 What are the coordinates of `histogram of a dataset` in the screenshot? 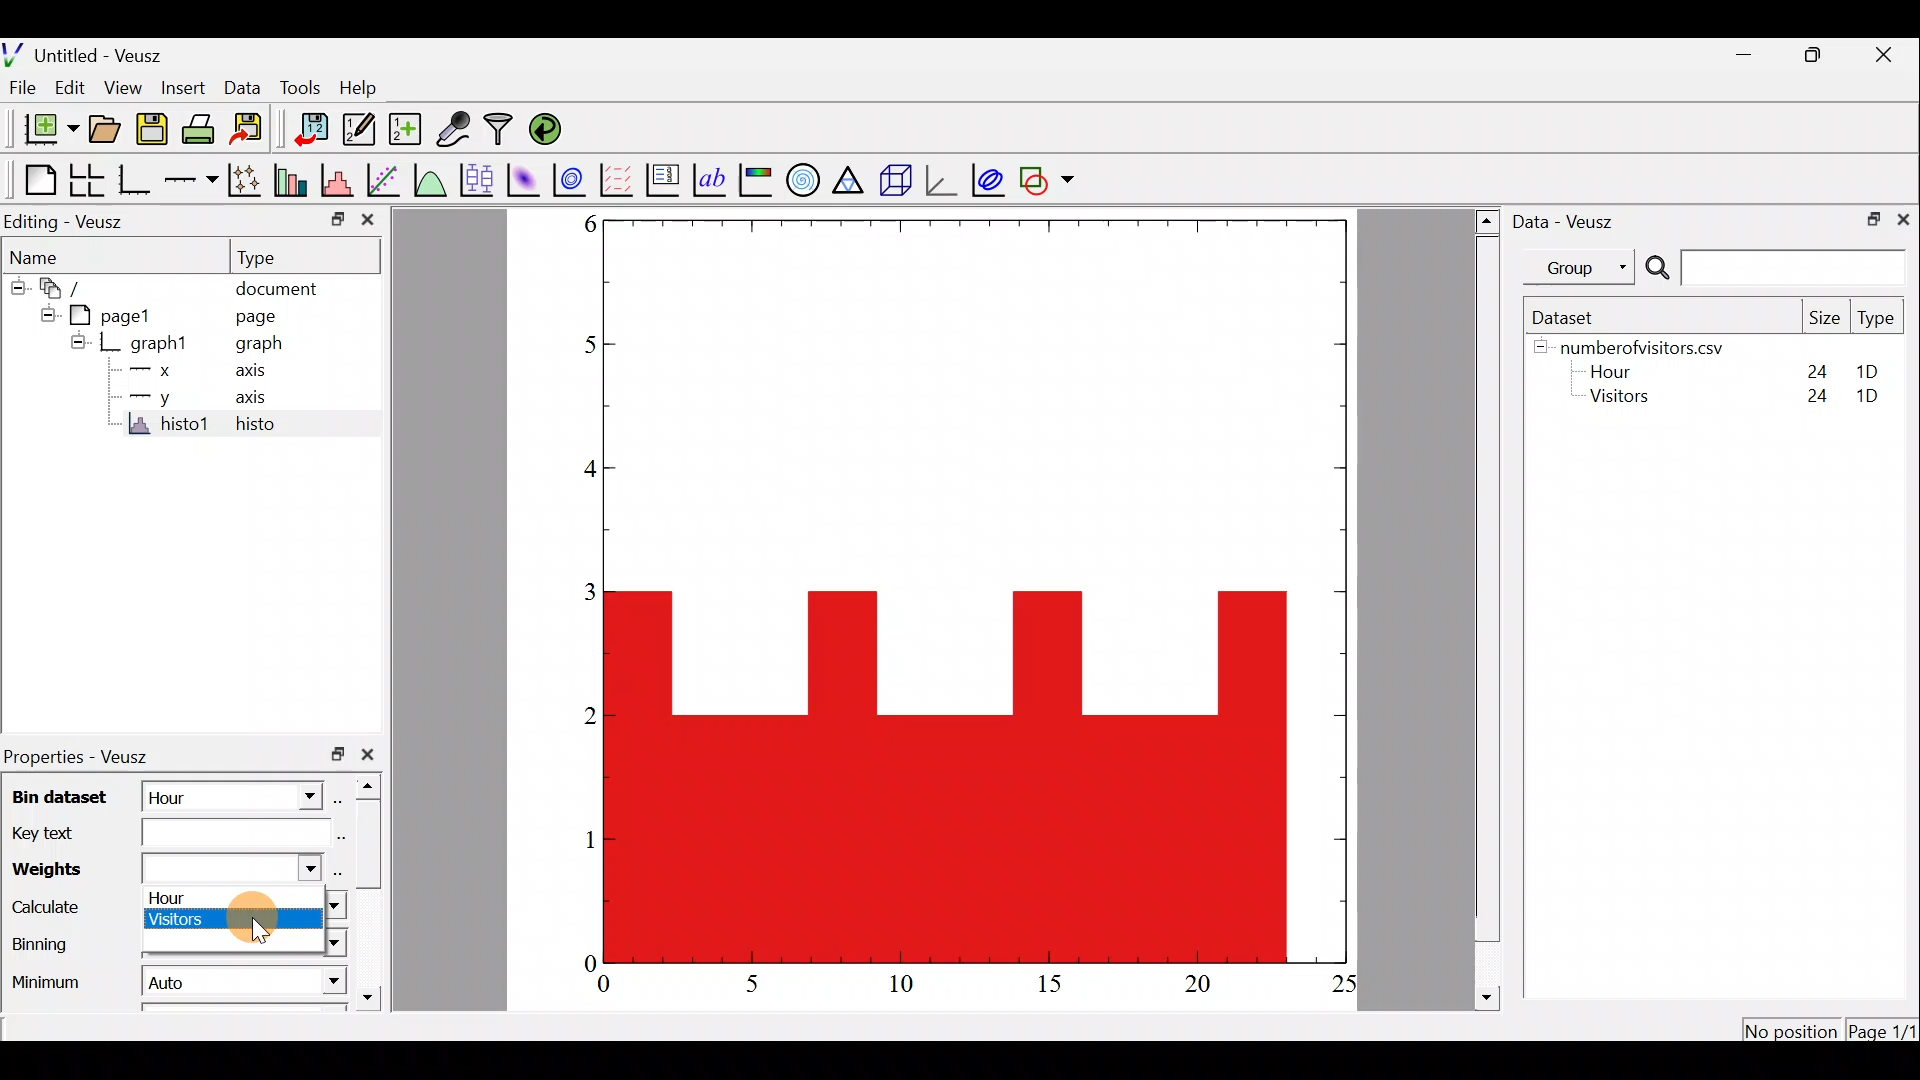 It's located at (338, 175).